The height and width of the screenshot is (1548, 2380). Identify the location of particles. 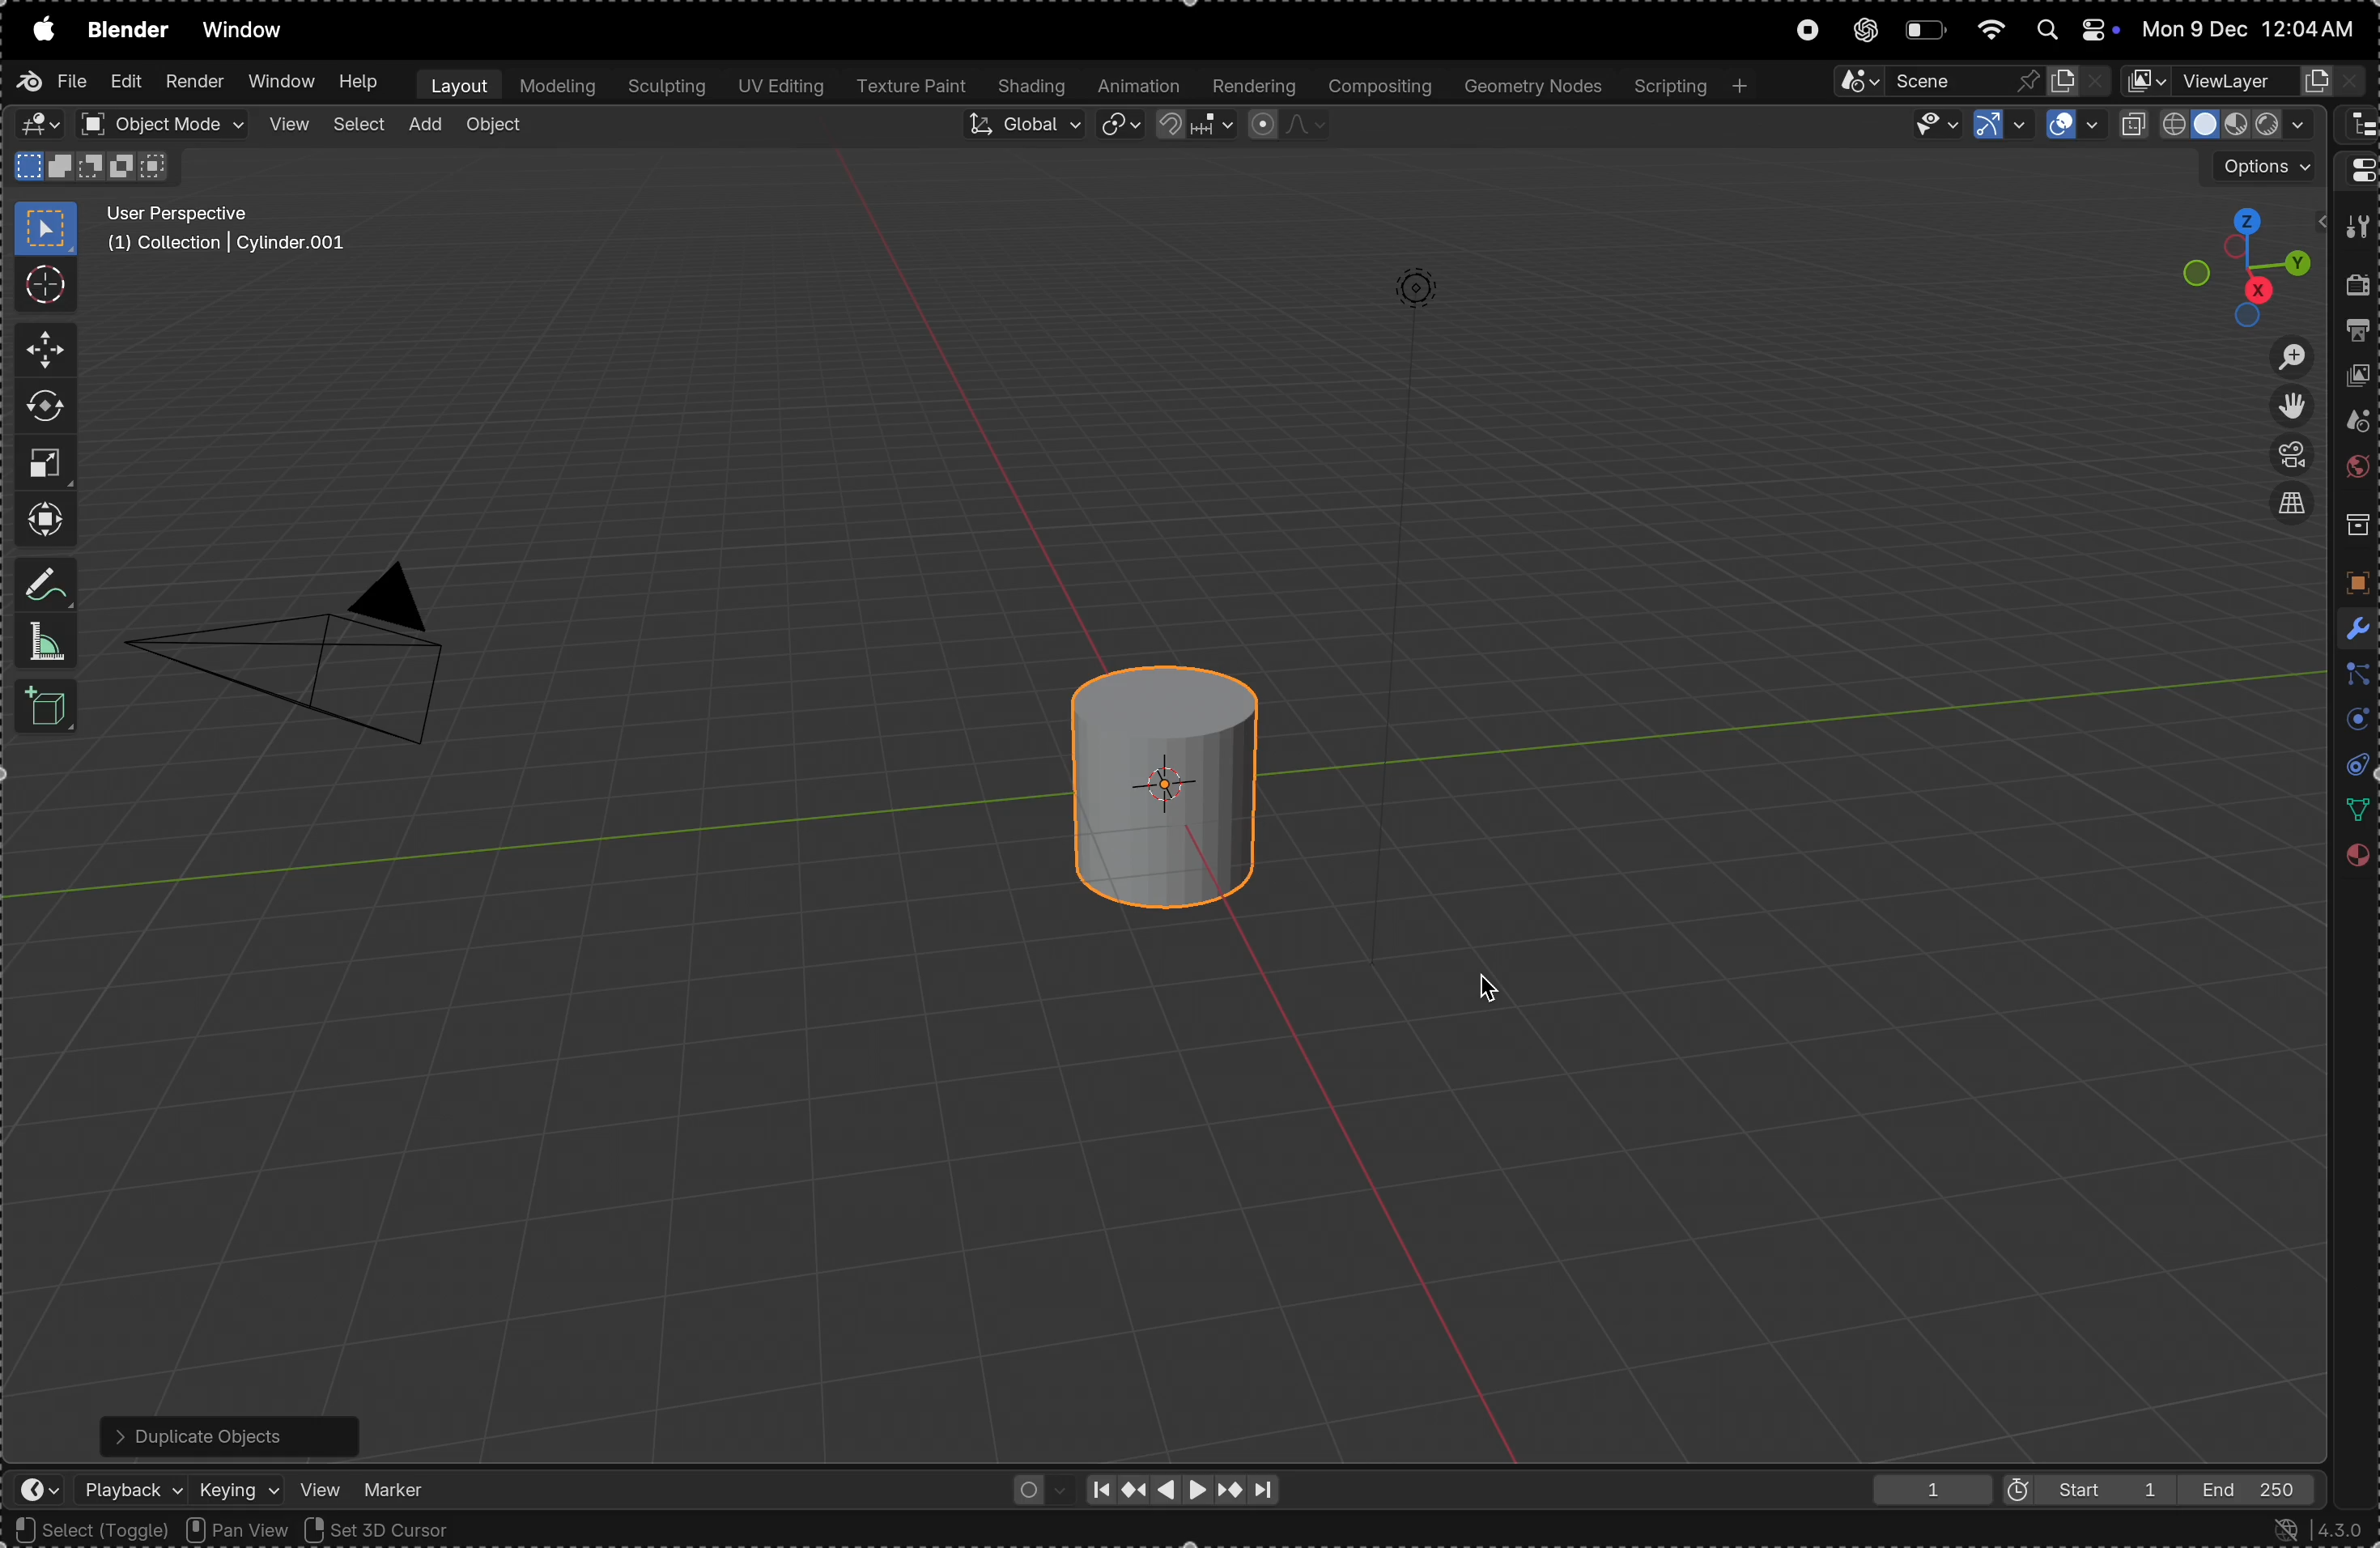
(2353, 676).